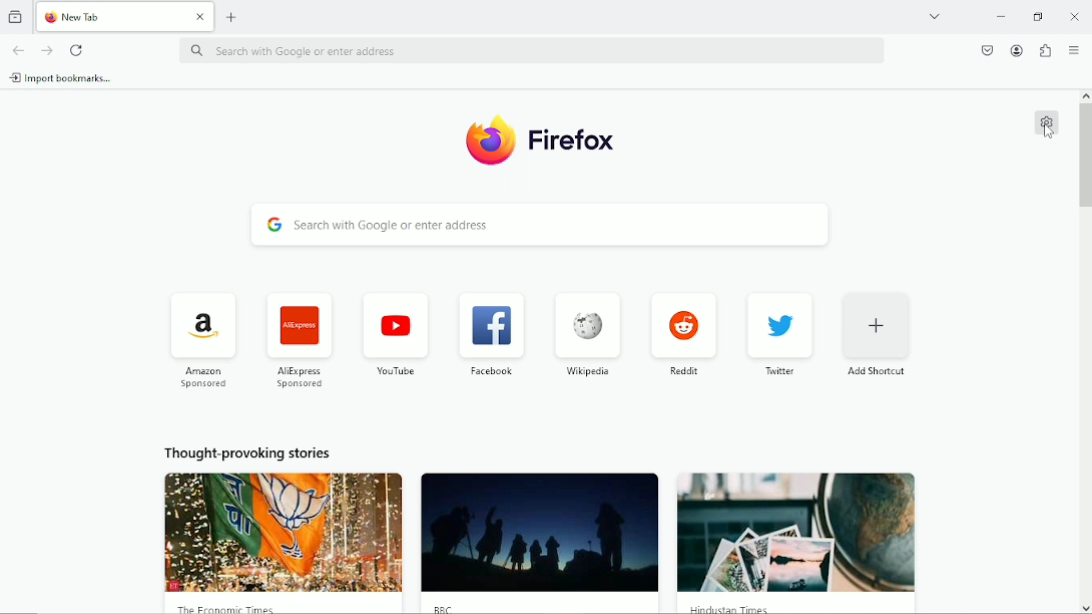 This screenshot has width=1092, height=614. What do you see at coordinates (298, 340) in the screenshot?
I see `AliExpress` at bounding box center [298, 340].